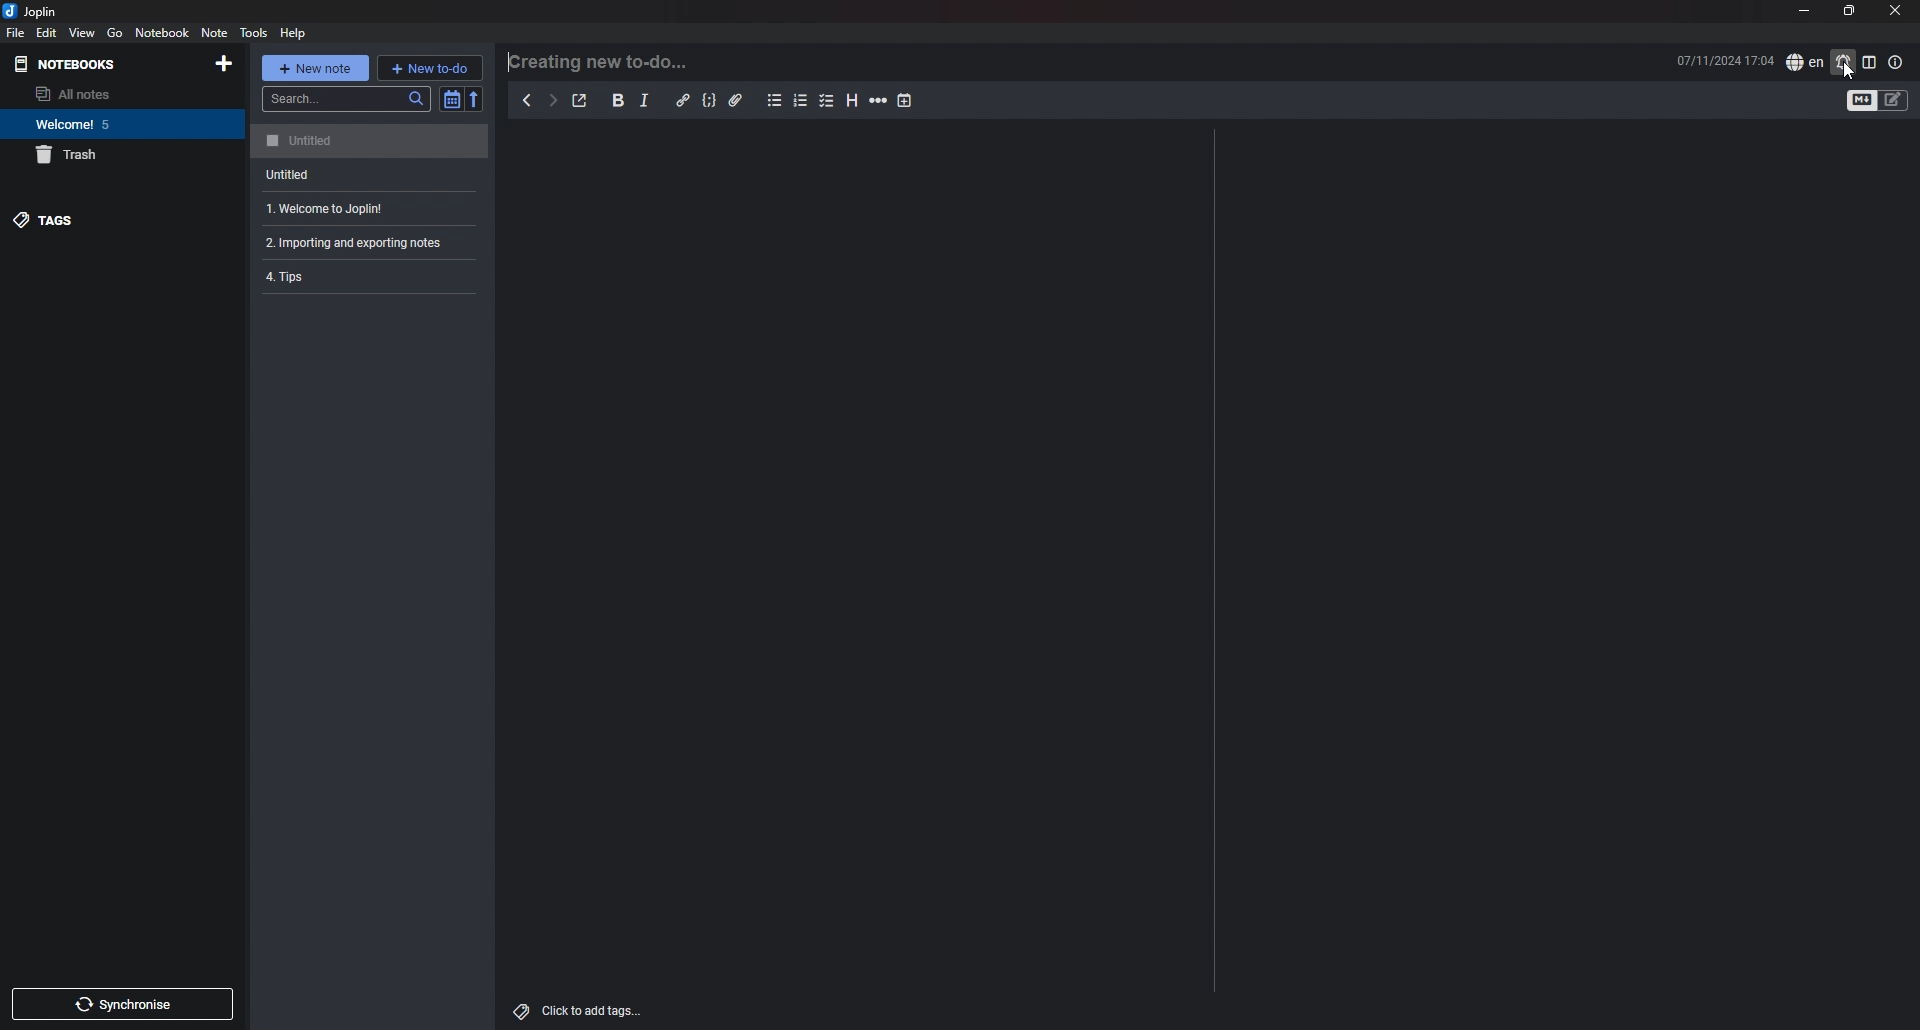  What do you see at coordinates (1894, 100) in the screenshot?
I see `toggle editors` at bounding box center [1894, 100].